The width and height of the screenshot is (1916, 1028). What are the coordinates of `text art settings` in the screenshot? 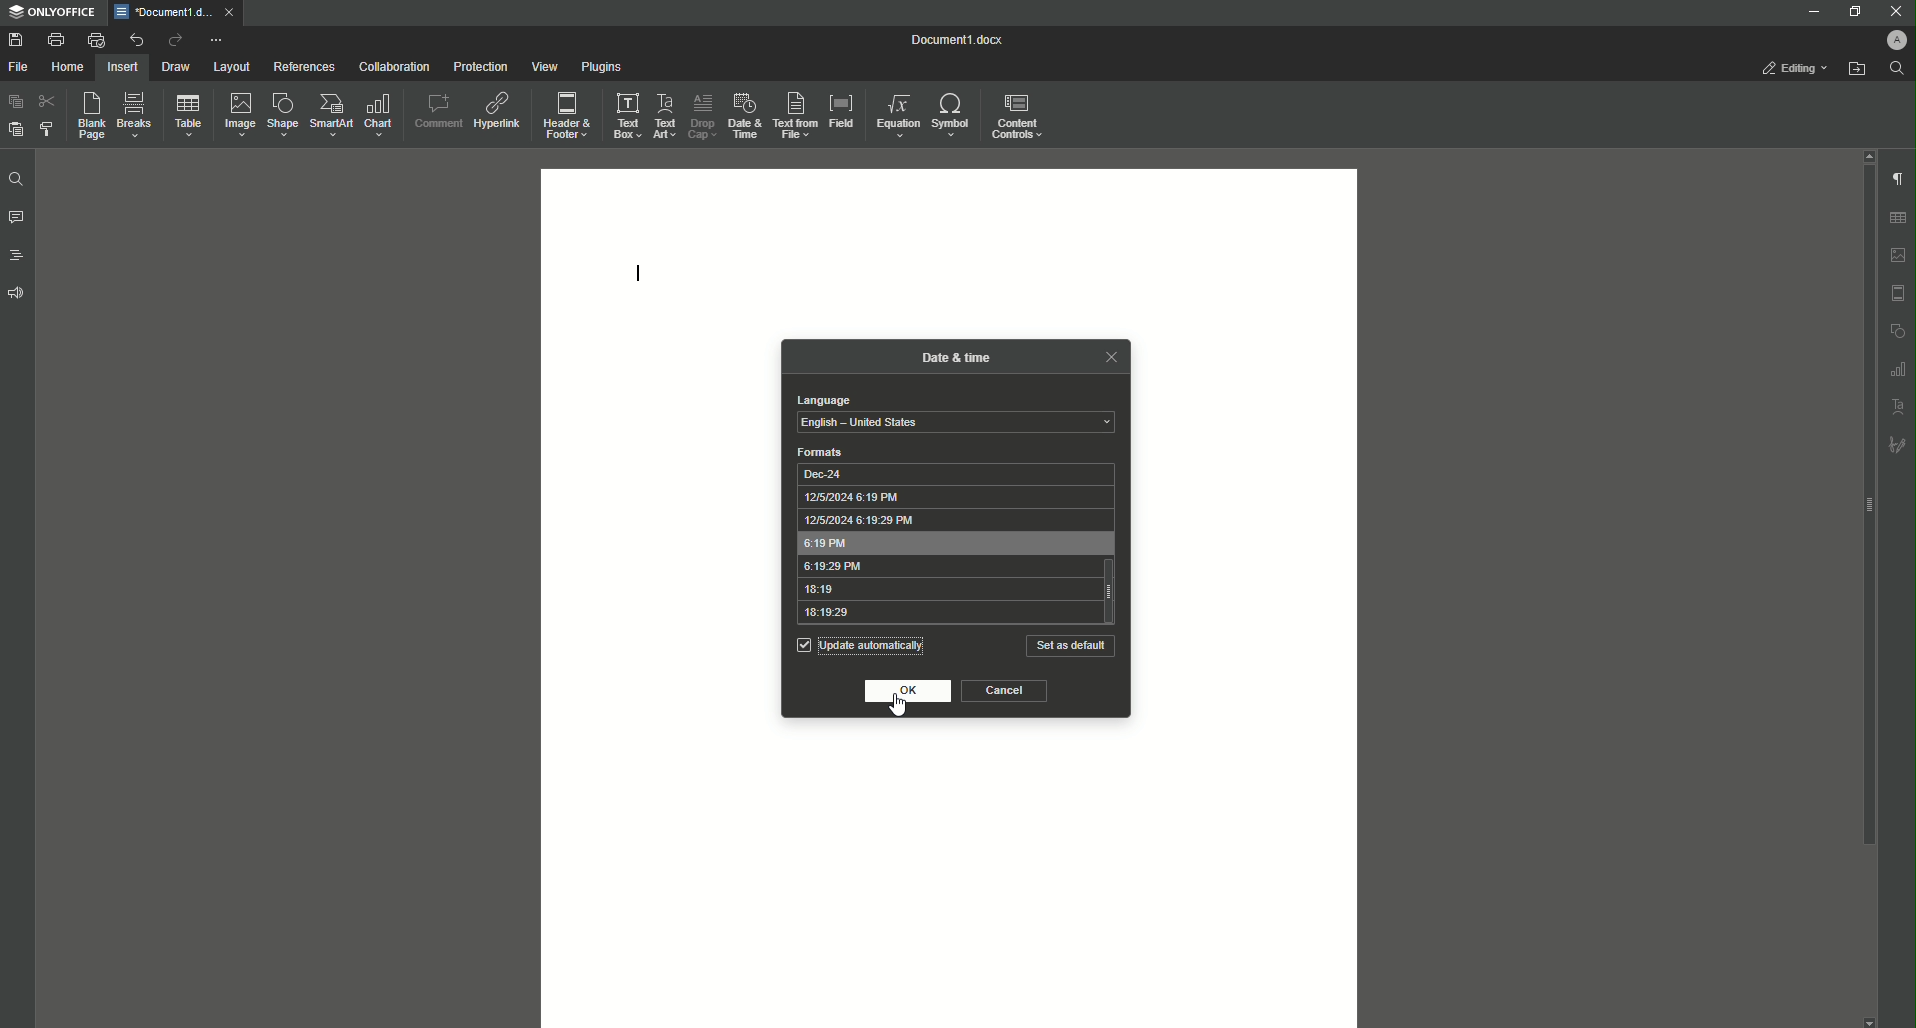 It's located at (1899, 404).